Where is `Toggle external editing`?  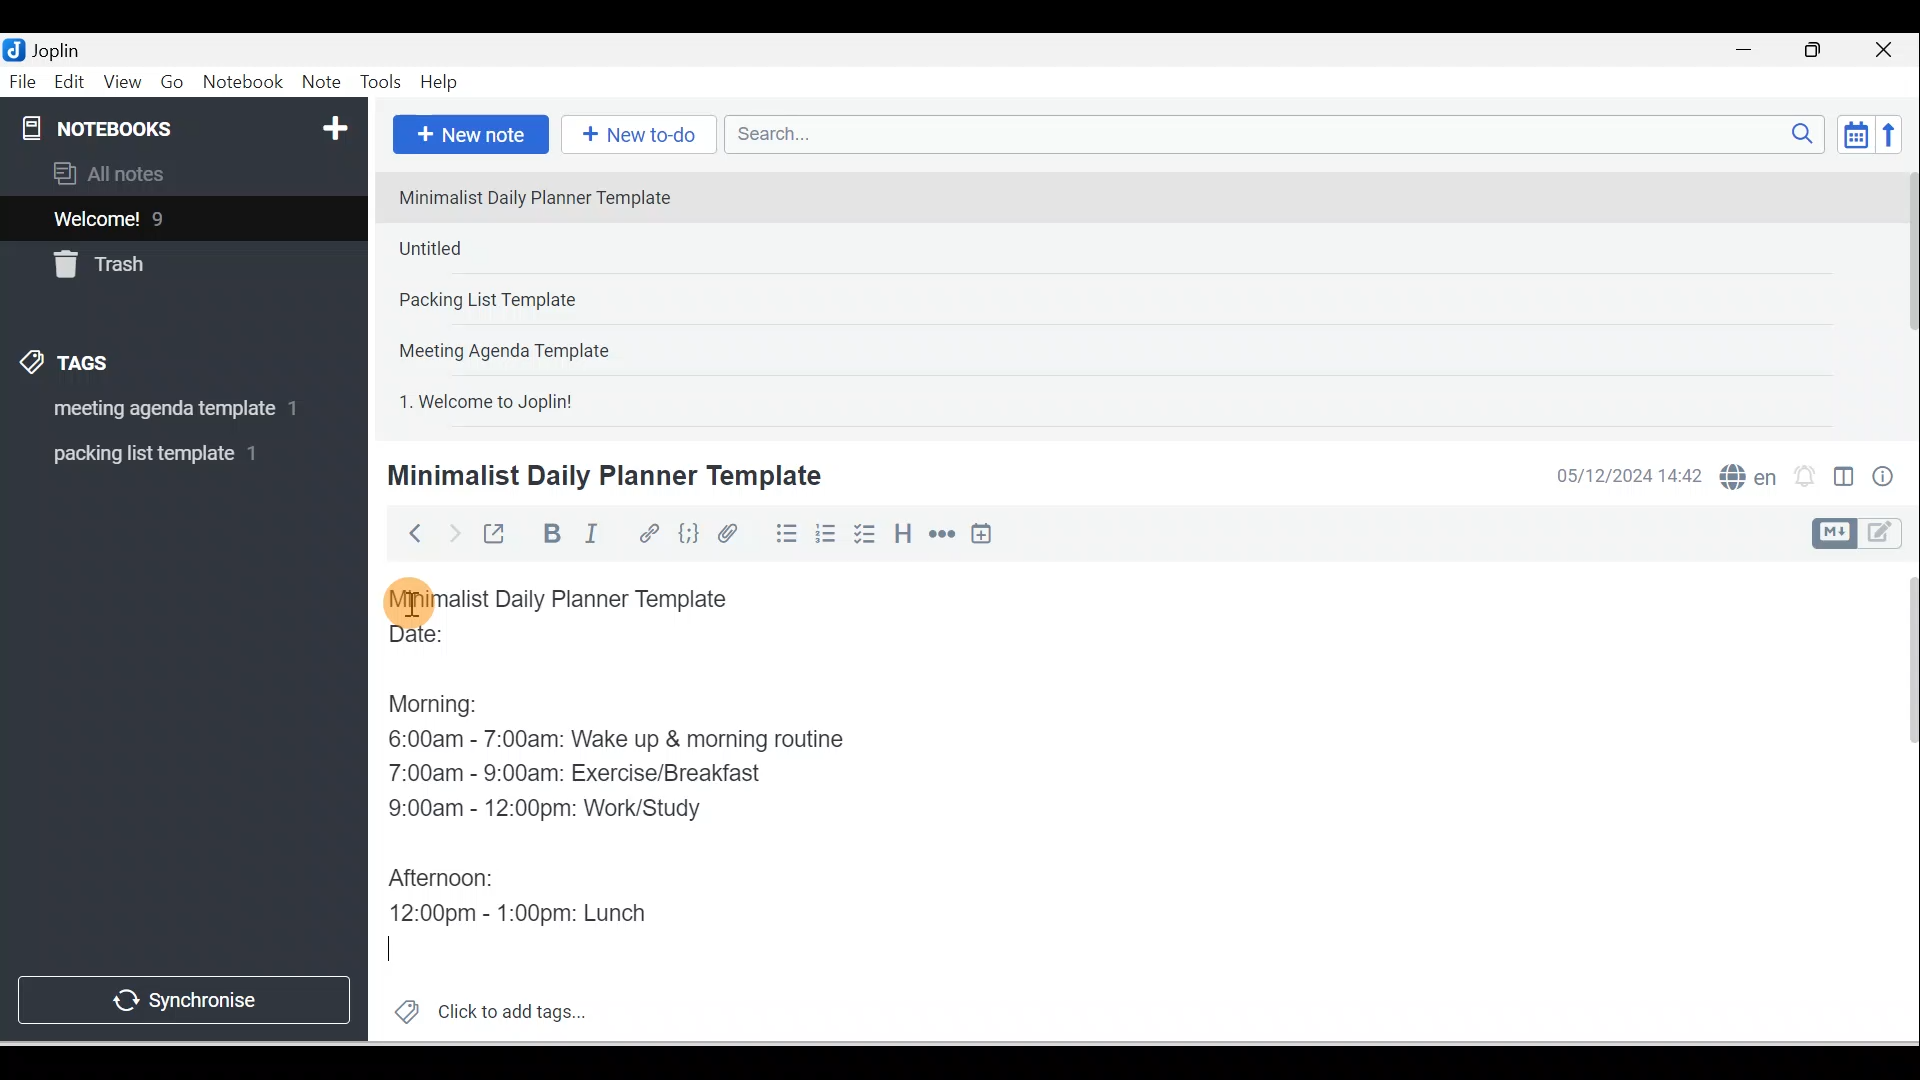 Toggle external editing is located at coordinates (497, 538).